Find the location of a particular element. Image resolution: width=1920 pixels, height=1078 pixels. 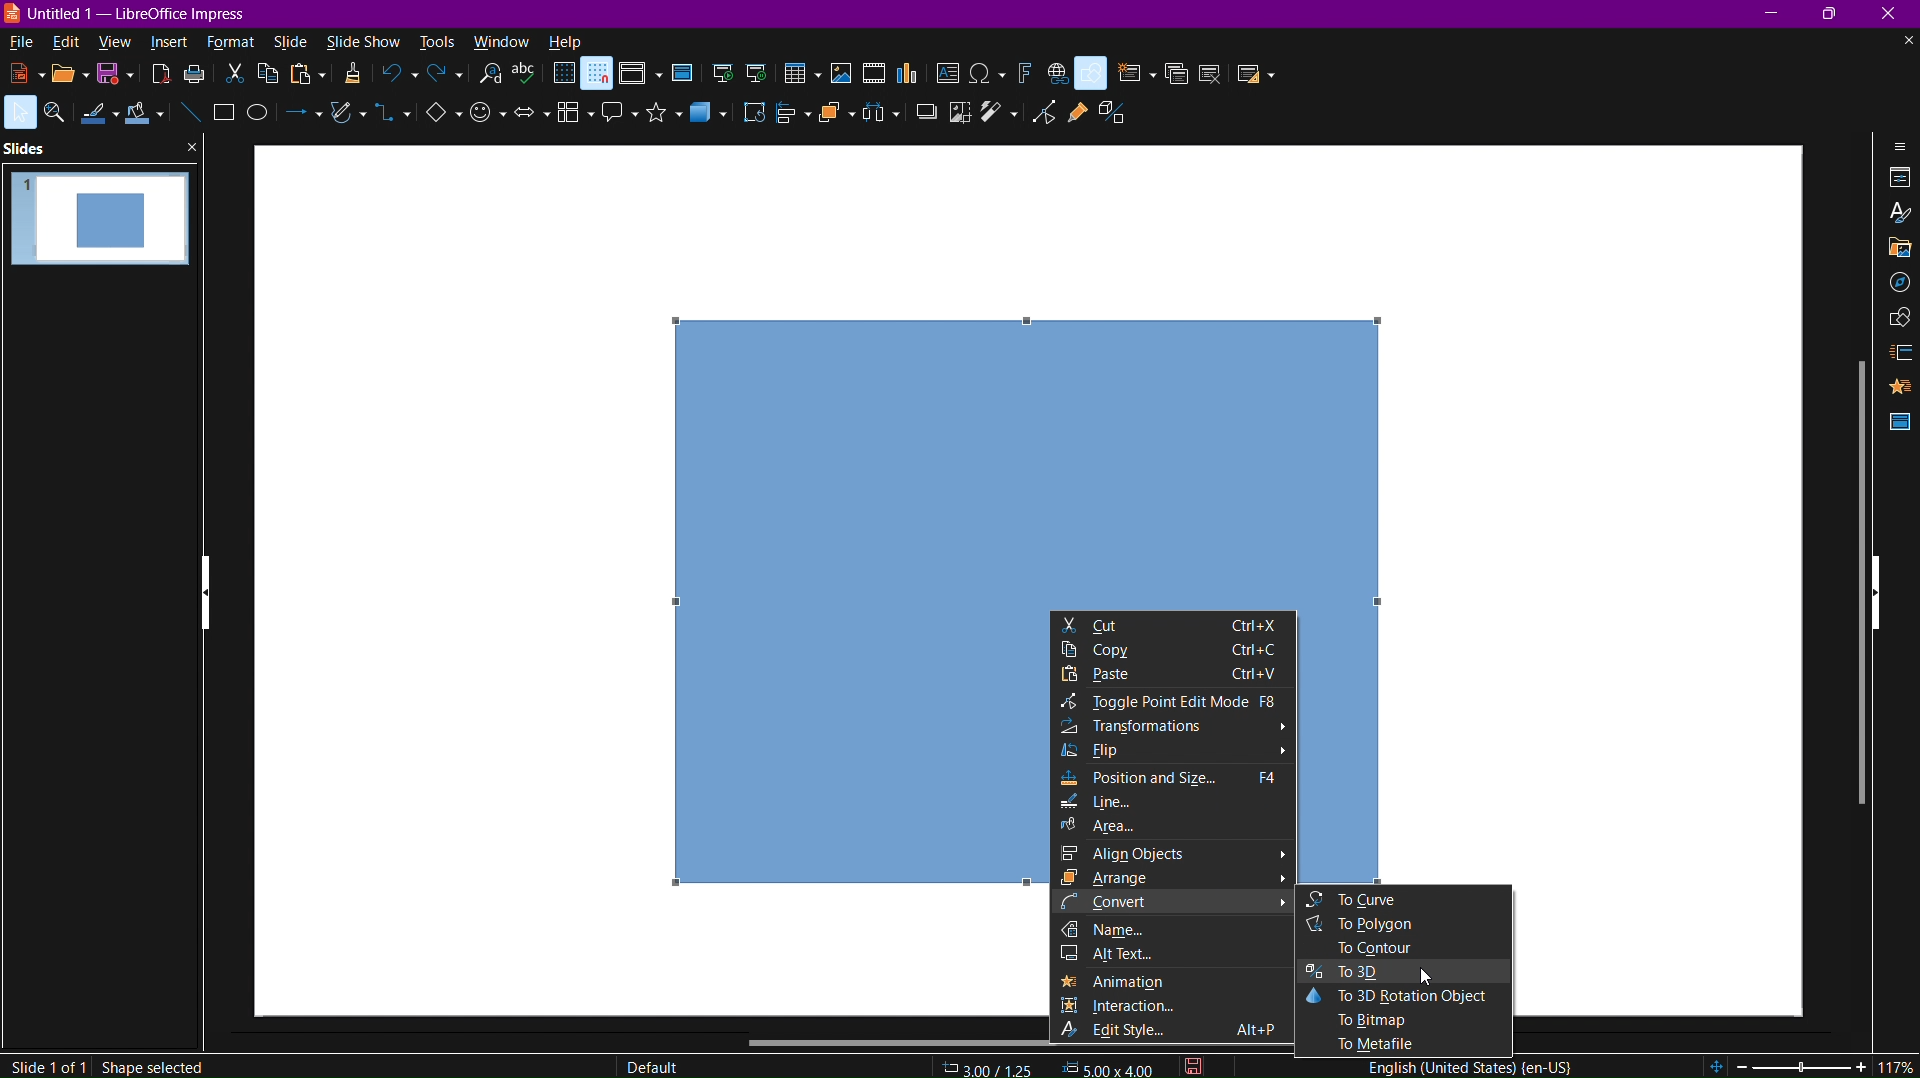

Filter is located at coordinates (1003, 116).